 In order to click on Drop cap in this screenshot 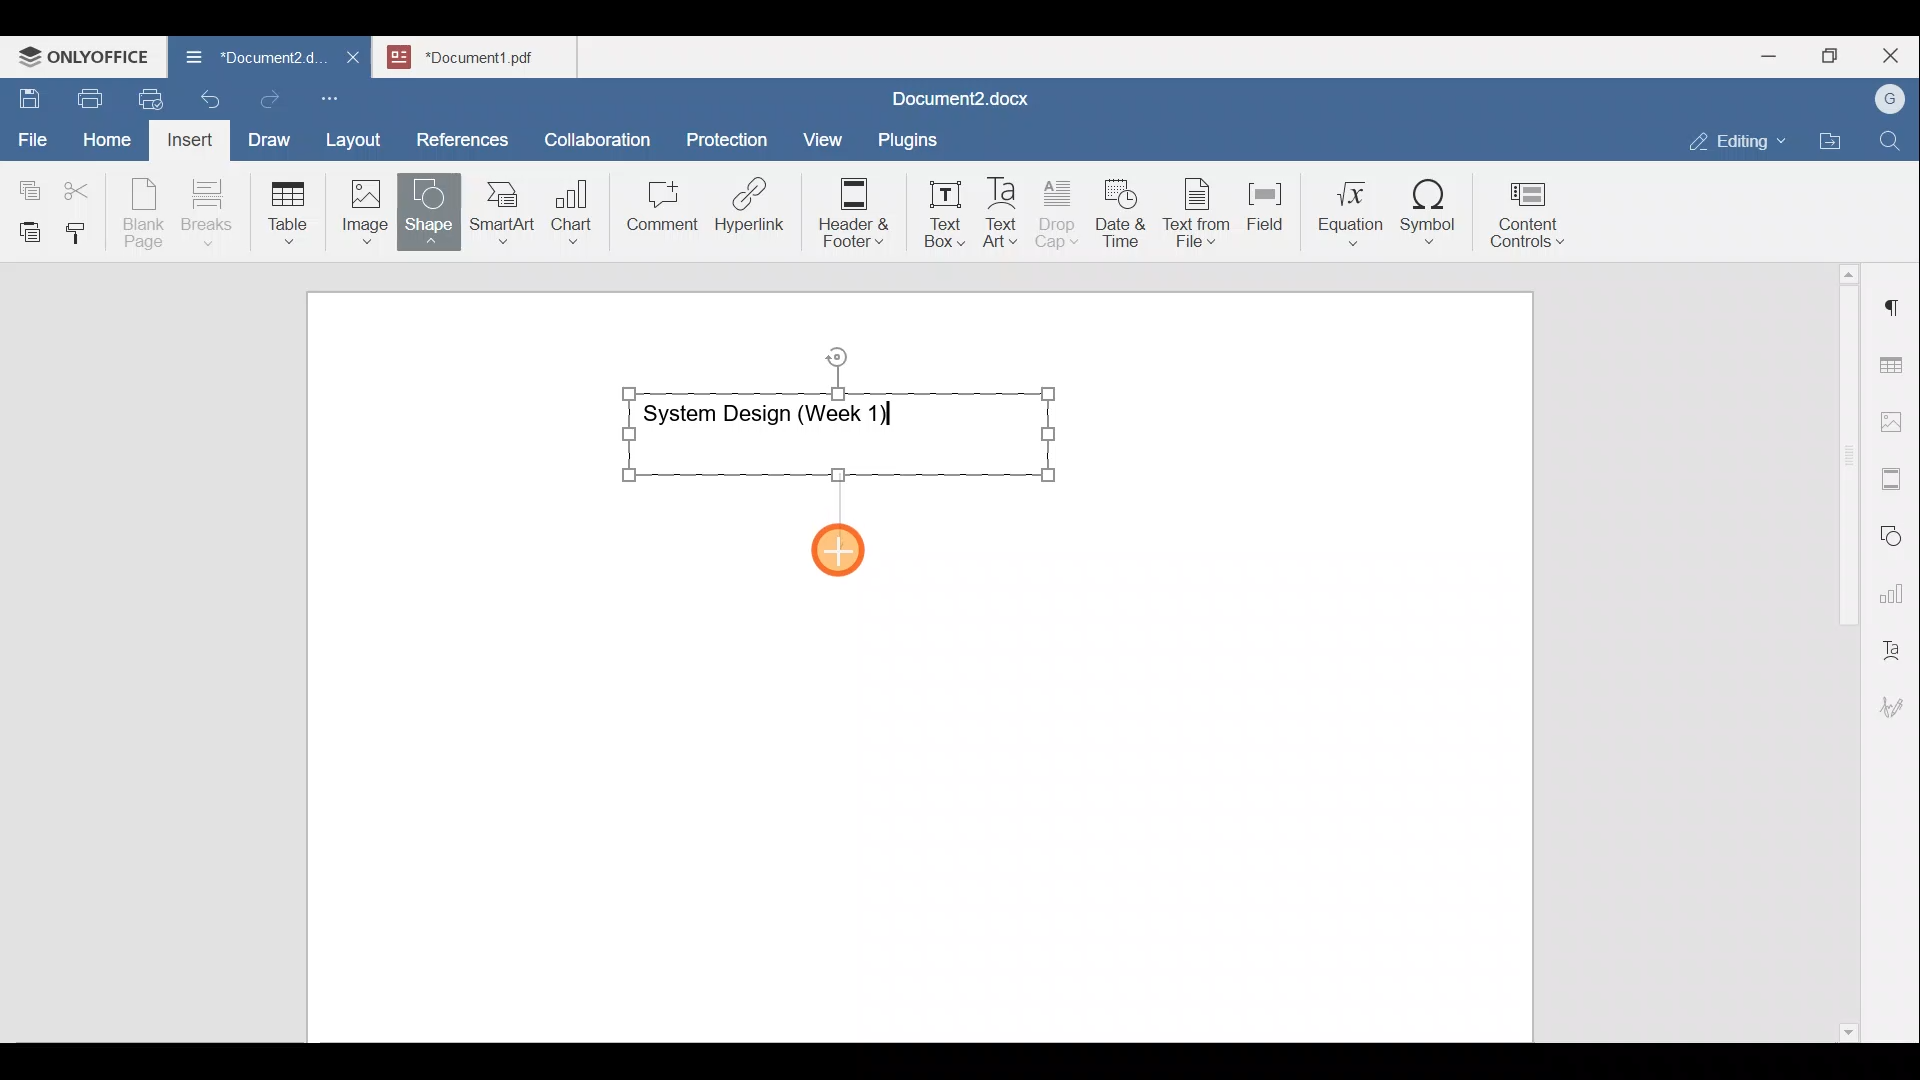, I will do `click(1061, 211)`.